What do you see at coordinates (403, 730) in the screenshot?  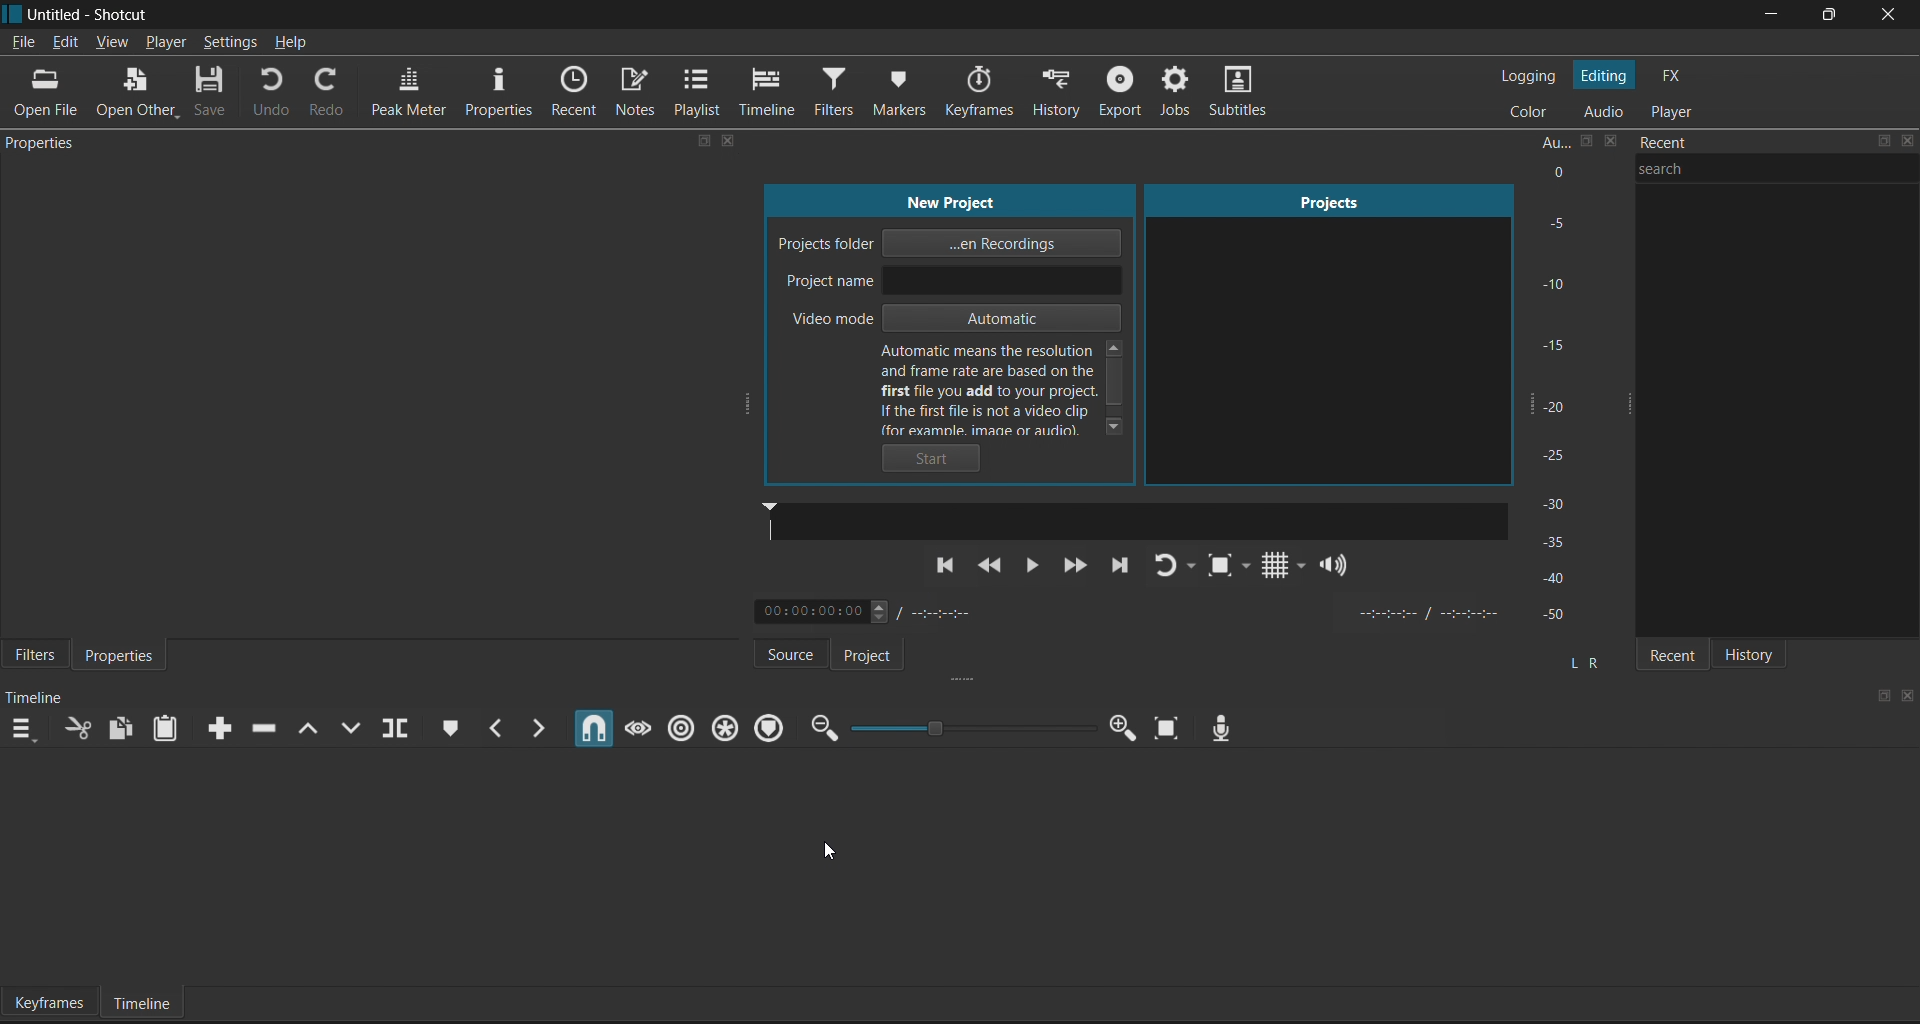 I see `Split at playhead` at bounding box center [403, 730].